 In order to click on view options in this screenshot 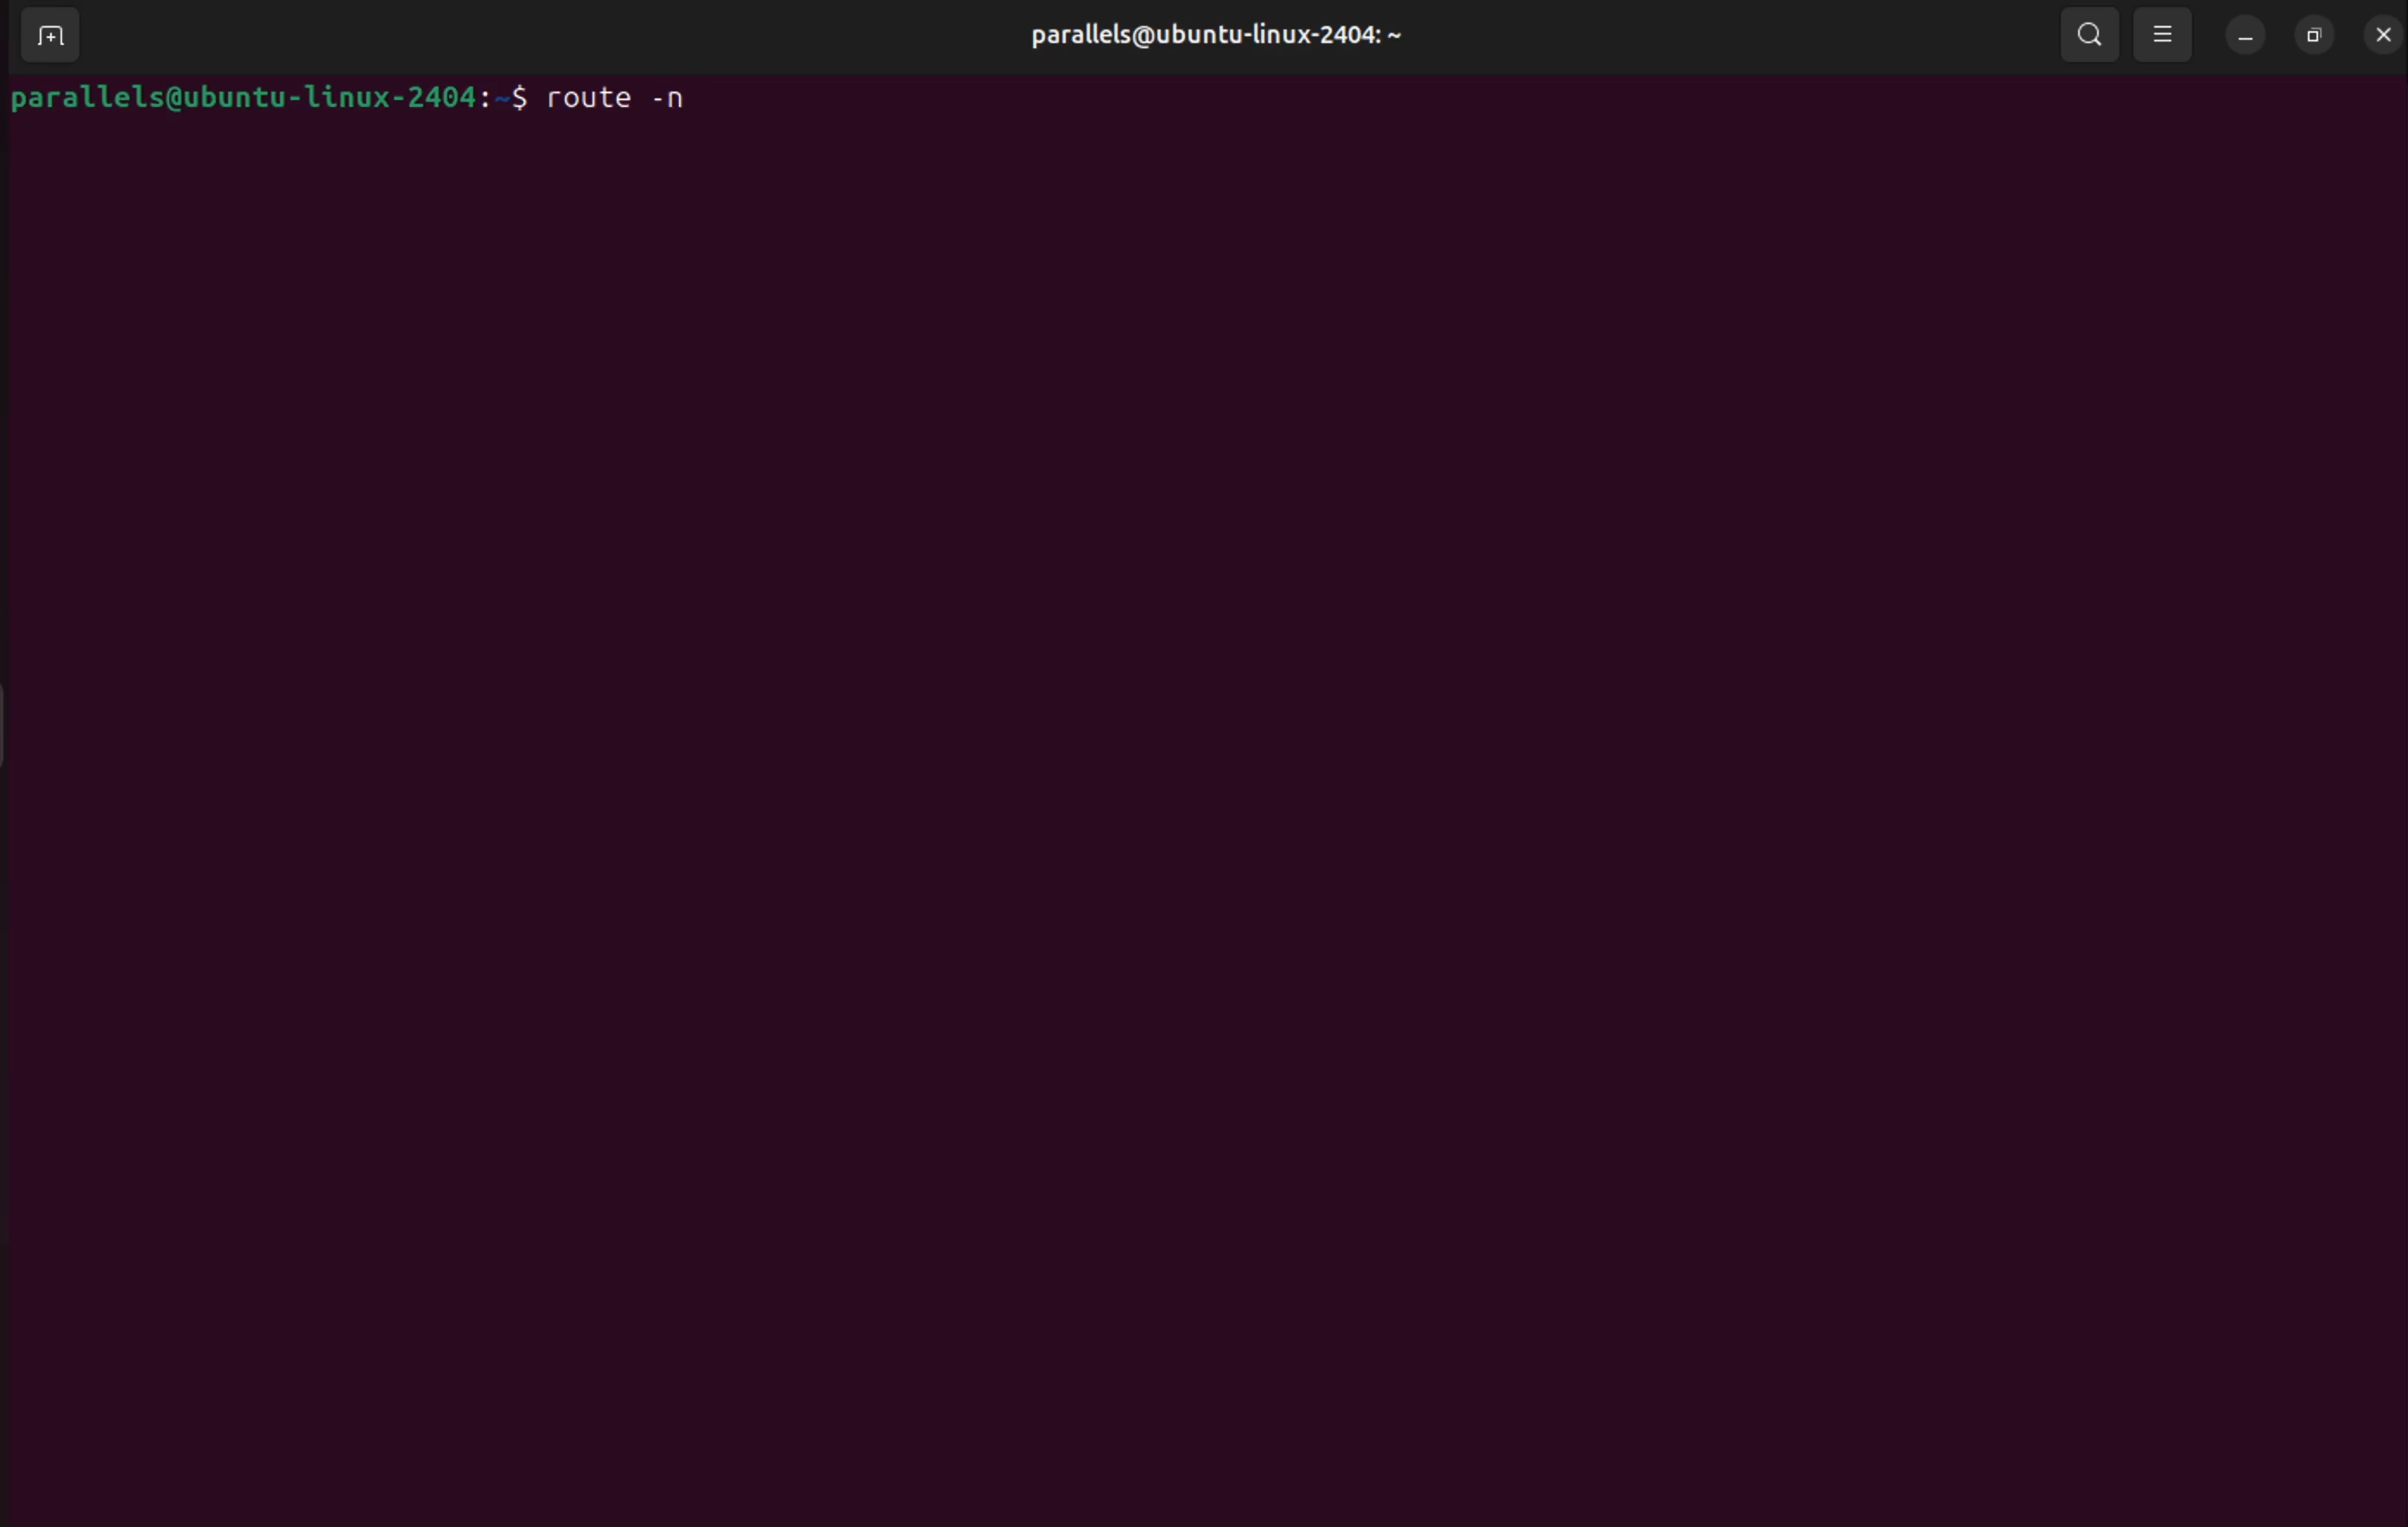, I will do `click(2168, 33)`.